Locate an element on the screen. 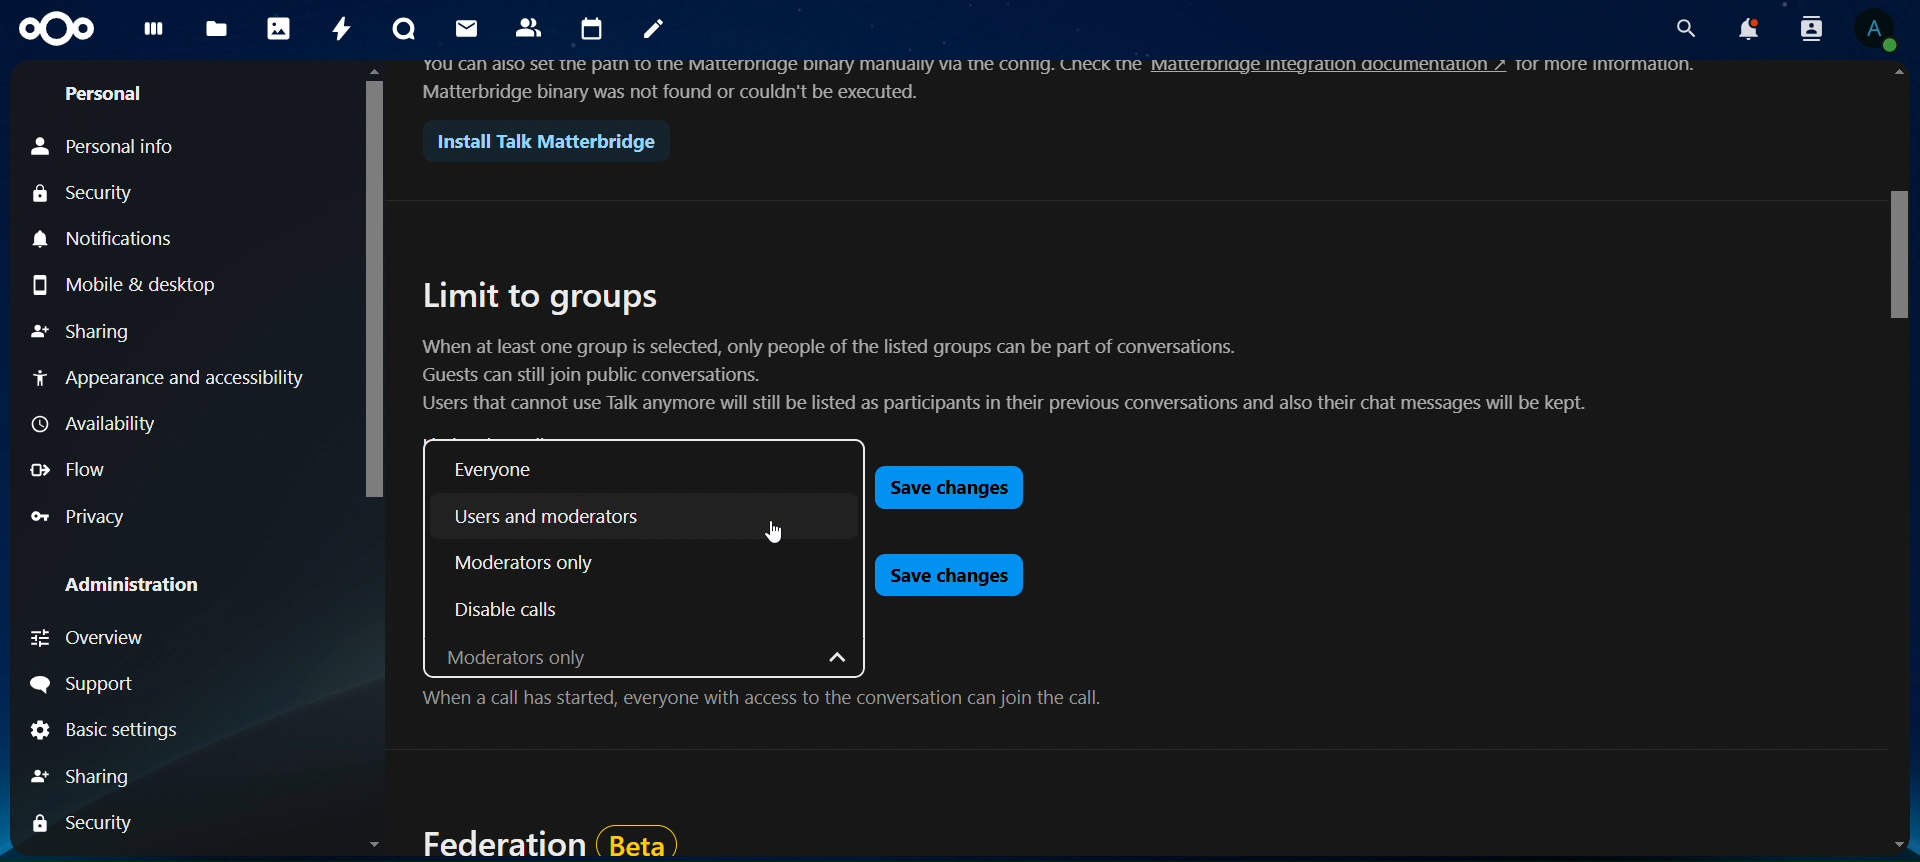 Image resolution: width=1920 pixels, height=862 pixels. sharing is located at coordinates (92, 776).